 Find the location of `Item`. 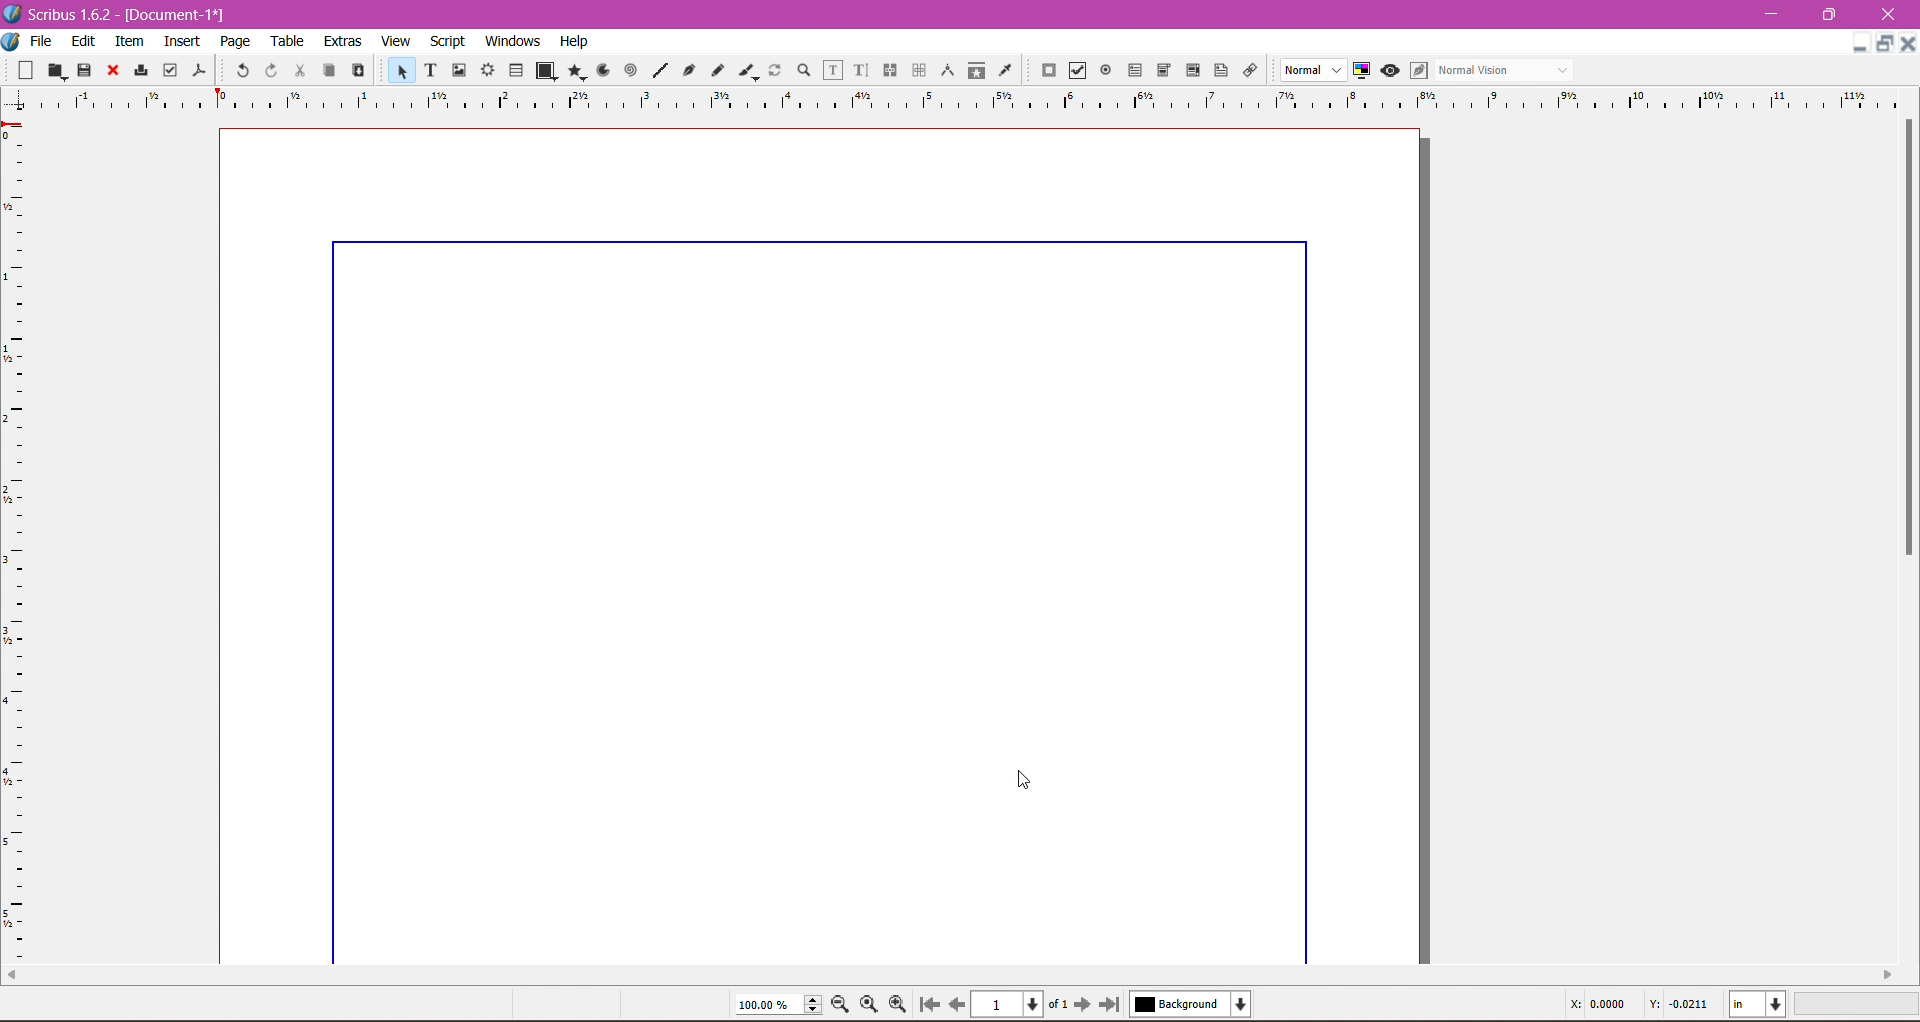

Item is located at coordinates (128, 41).